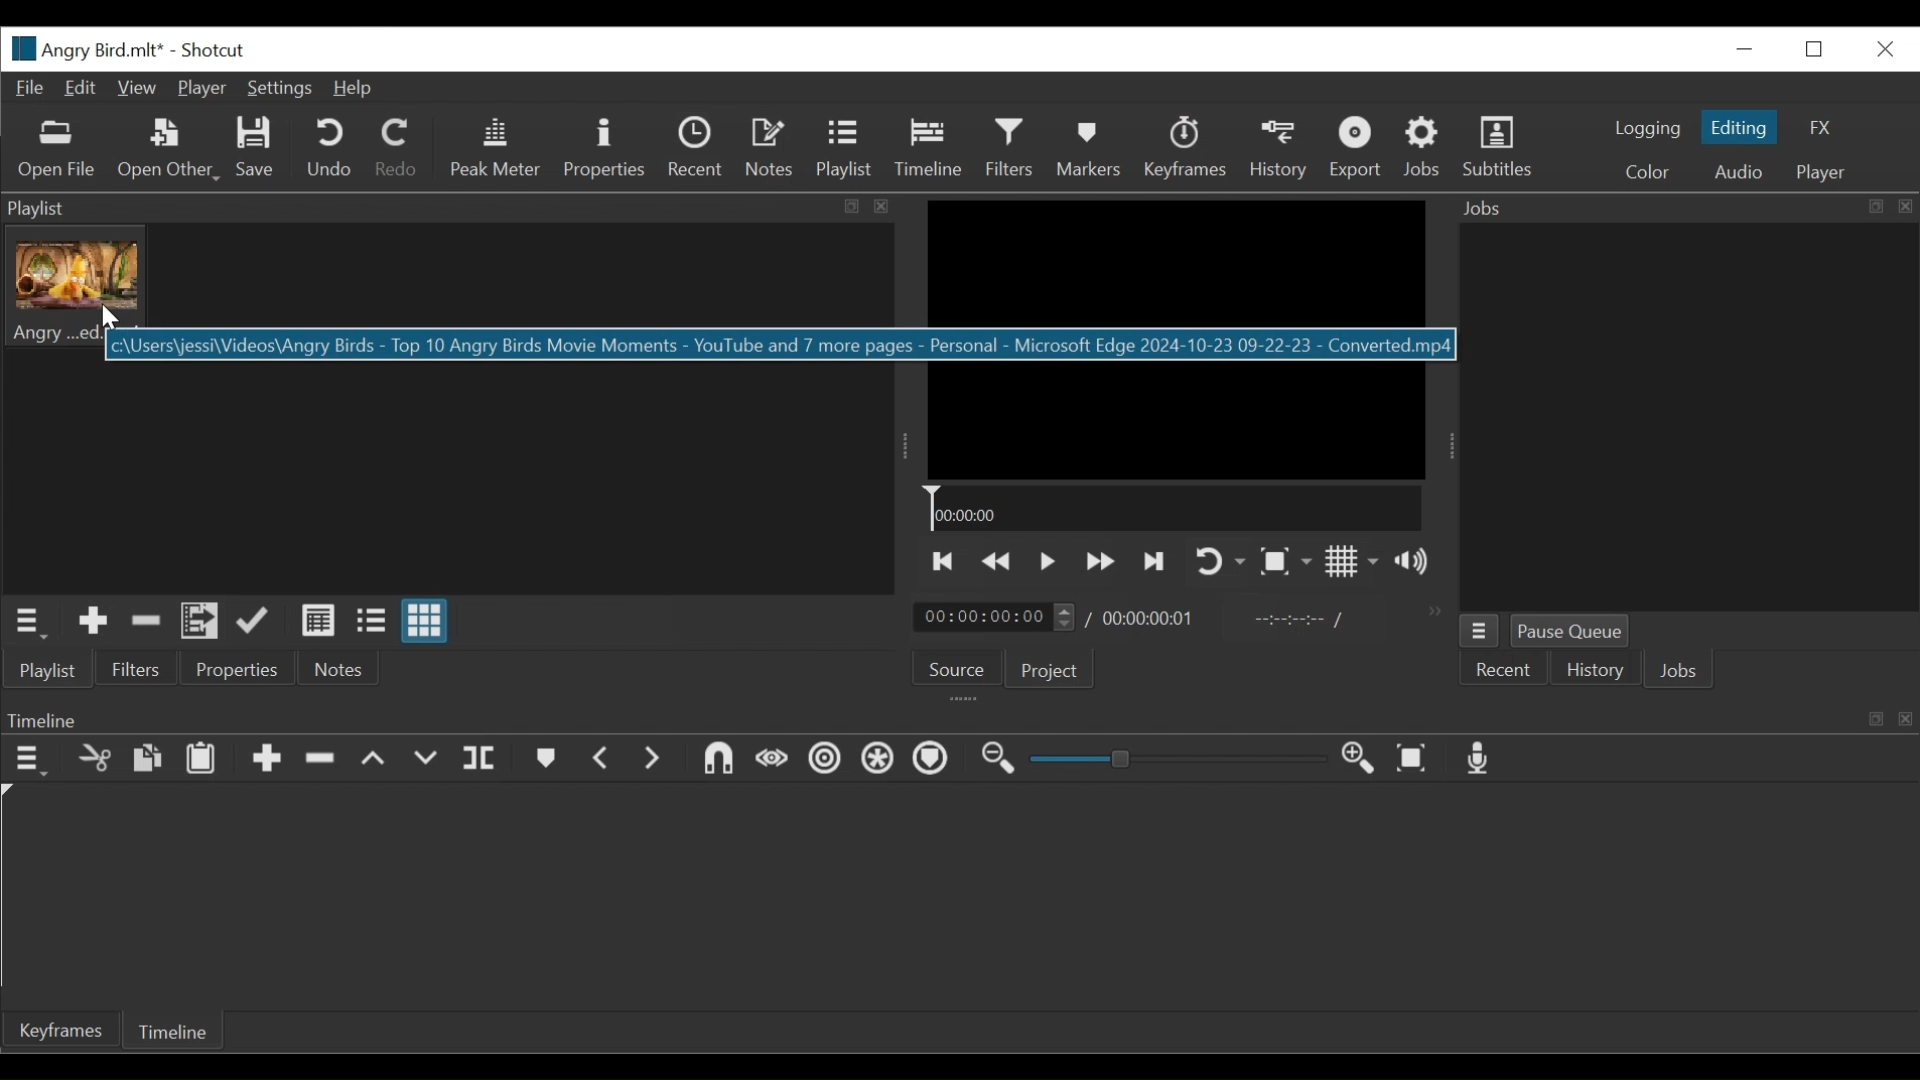  Describe the element at coordinates (1822, 174) in the screenshot. I see `Player` at that location.